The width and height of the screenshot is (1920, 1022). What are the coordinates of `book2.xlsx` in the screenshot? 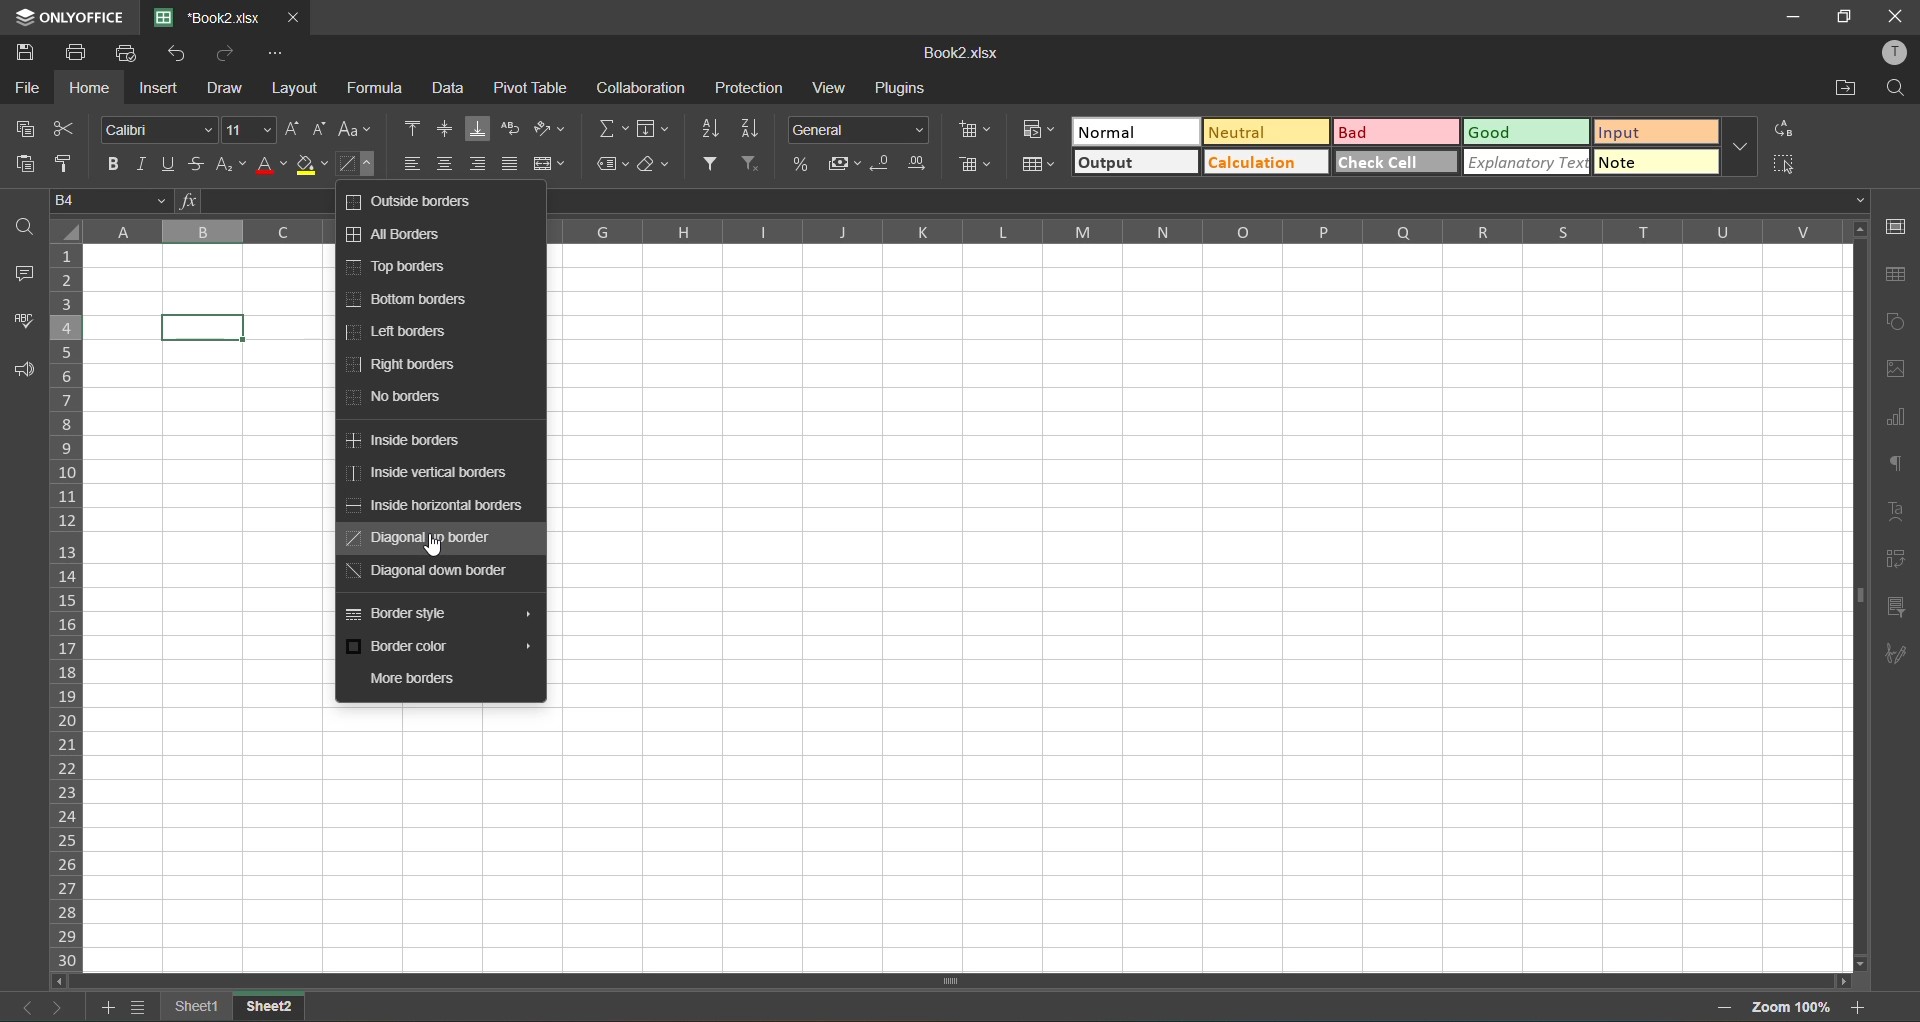 It's located at (215, 18).